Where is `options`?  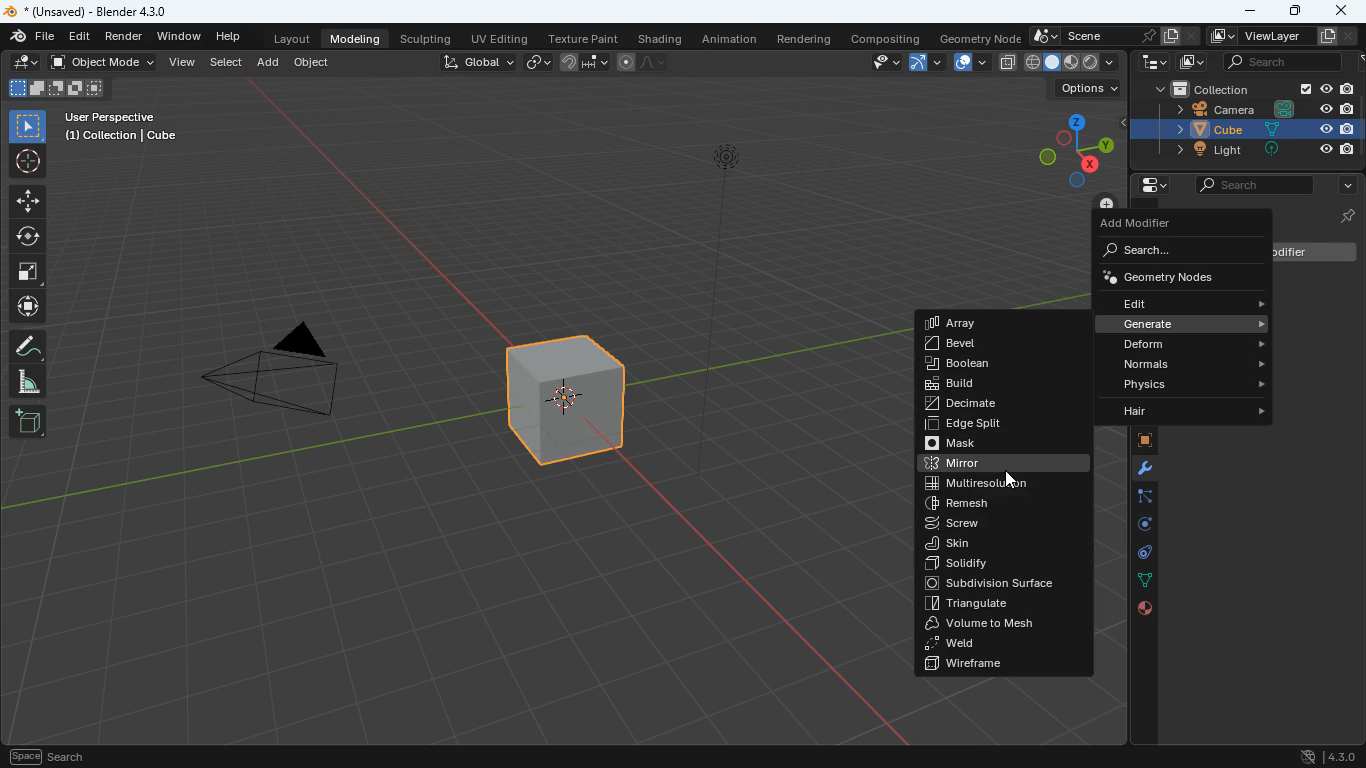 options is located at coordinates (1085, 91).